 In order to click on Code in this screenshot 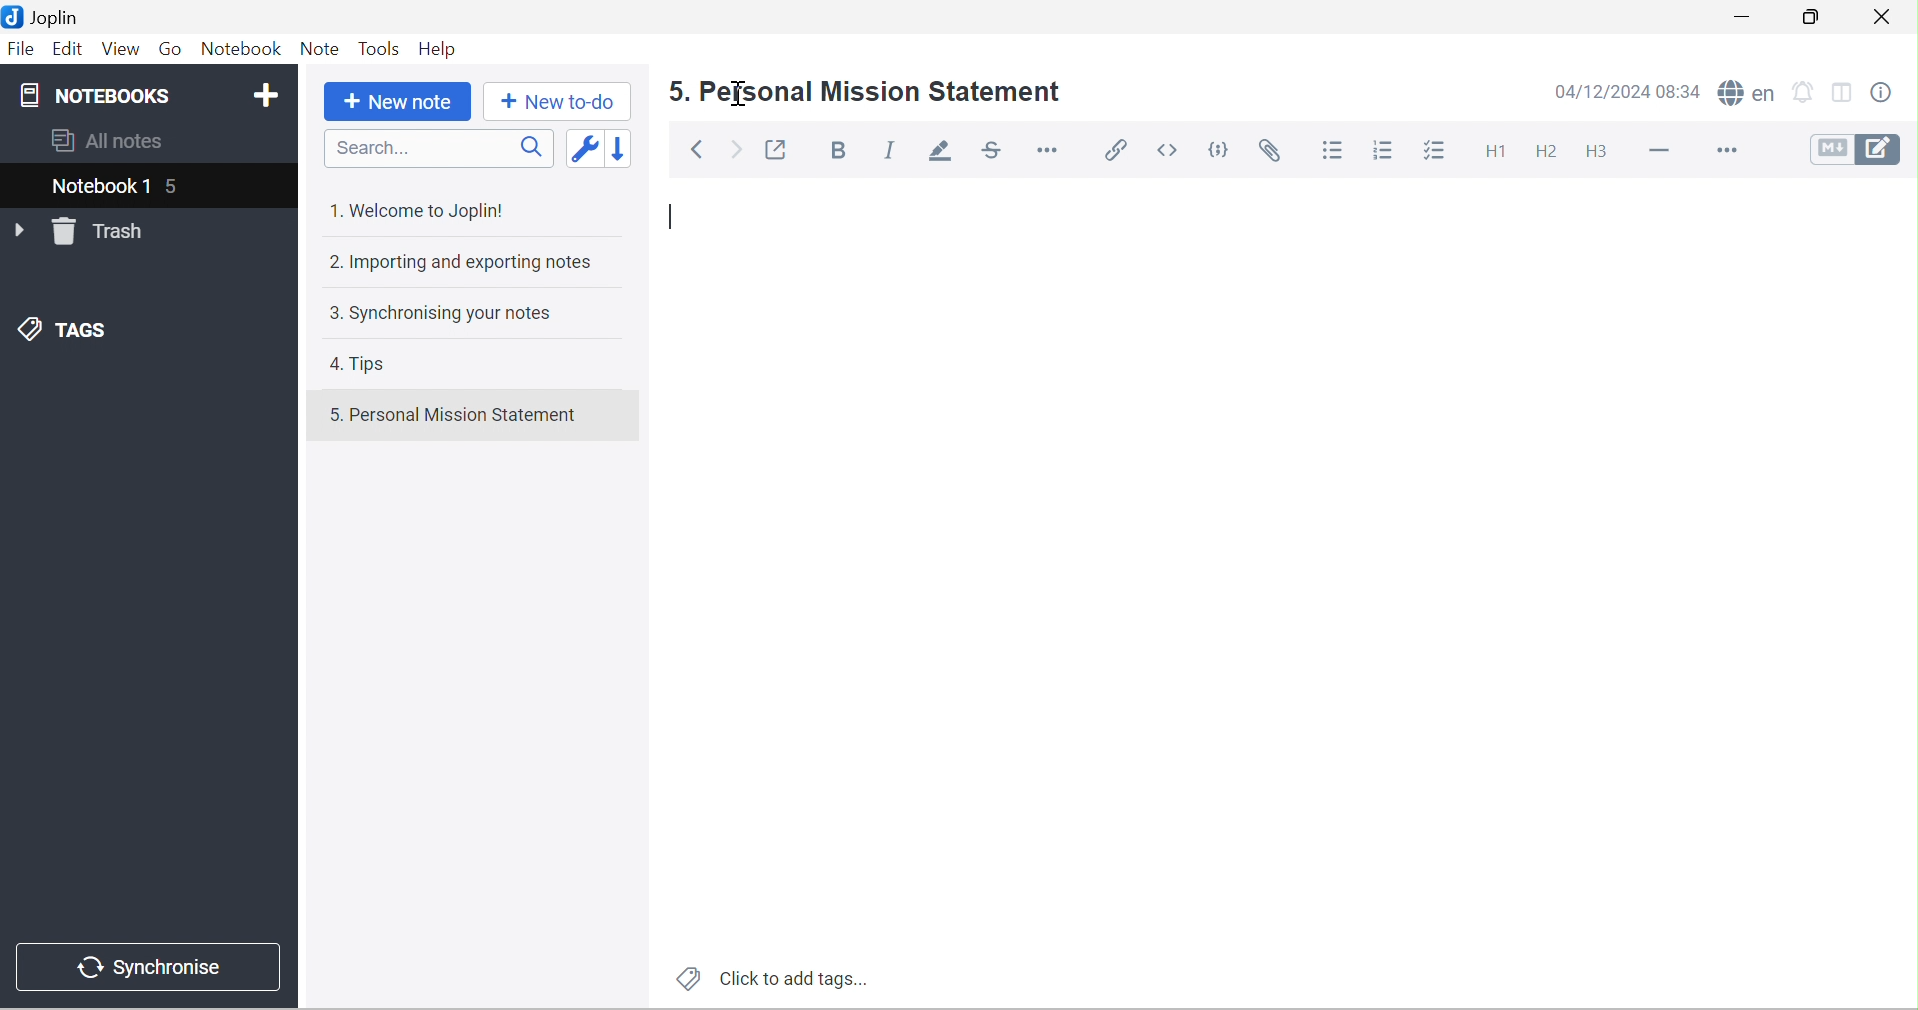, I will do `click(1219, 149)`.